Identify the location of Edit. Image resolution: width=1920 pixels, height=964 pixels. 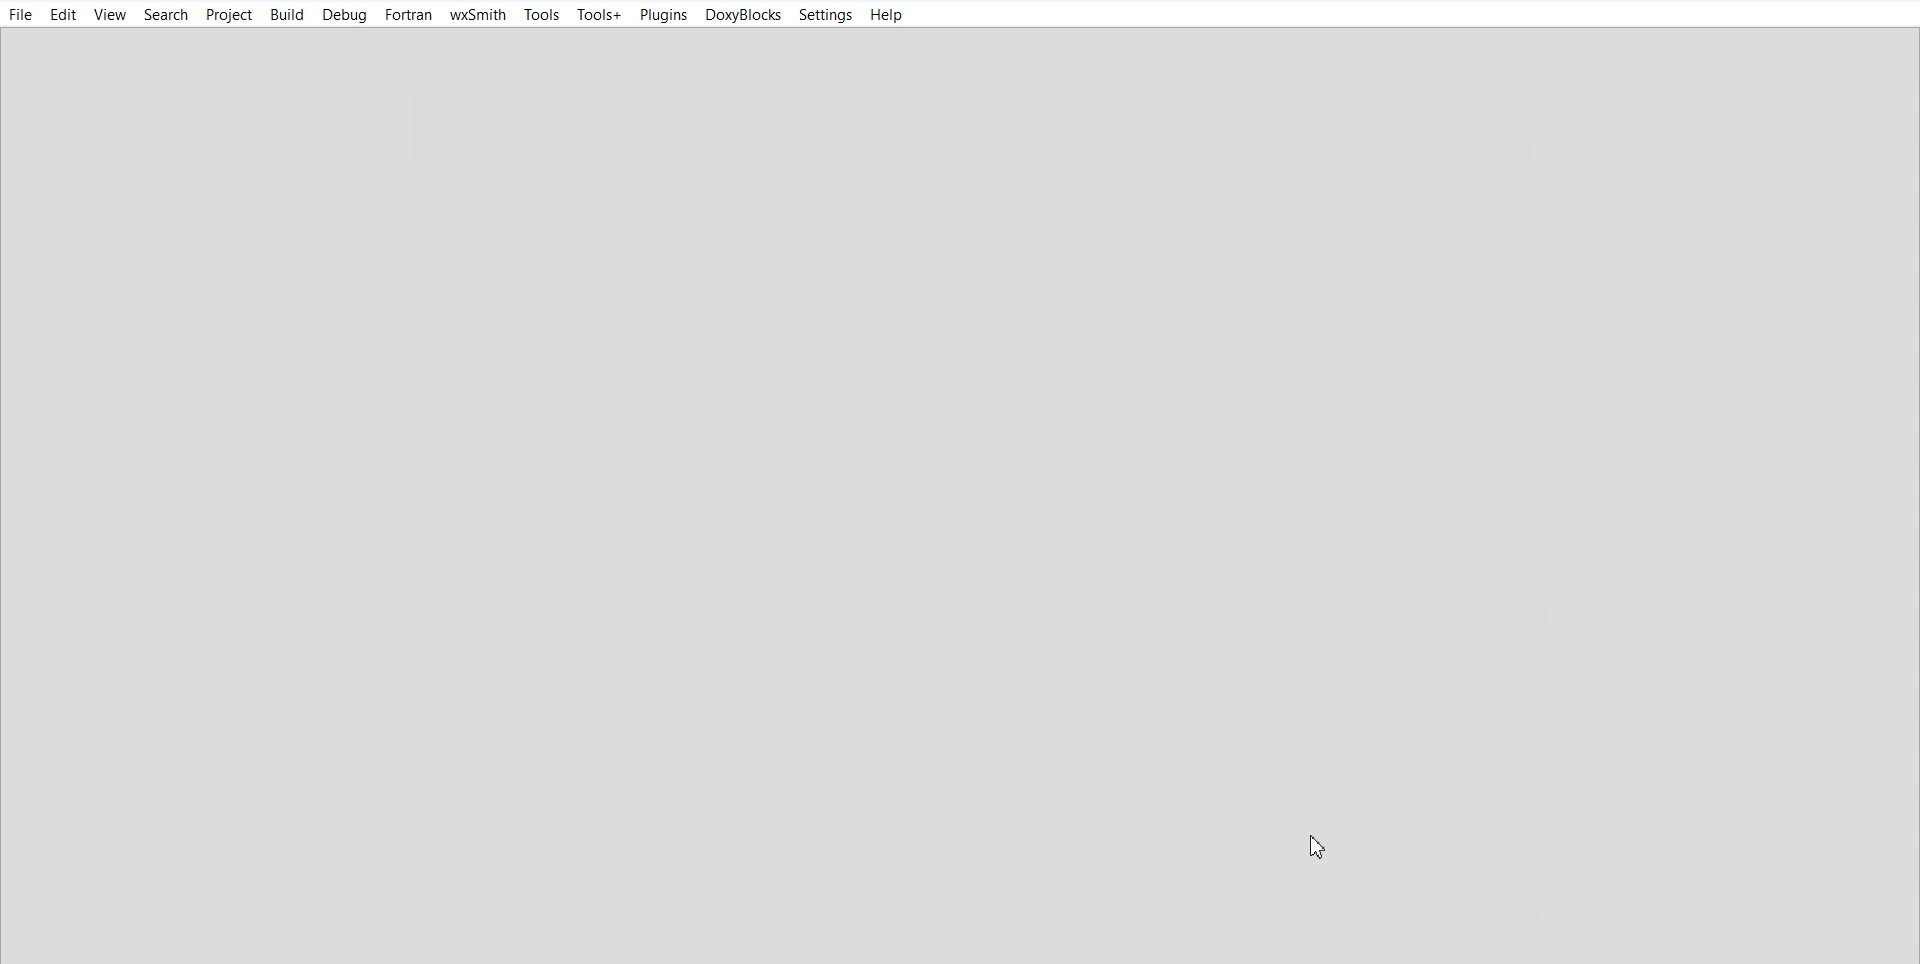
(63, 16).